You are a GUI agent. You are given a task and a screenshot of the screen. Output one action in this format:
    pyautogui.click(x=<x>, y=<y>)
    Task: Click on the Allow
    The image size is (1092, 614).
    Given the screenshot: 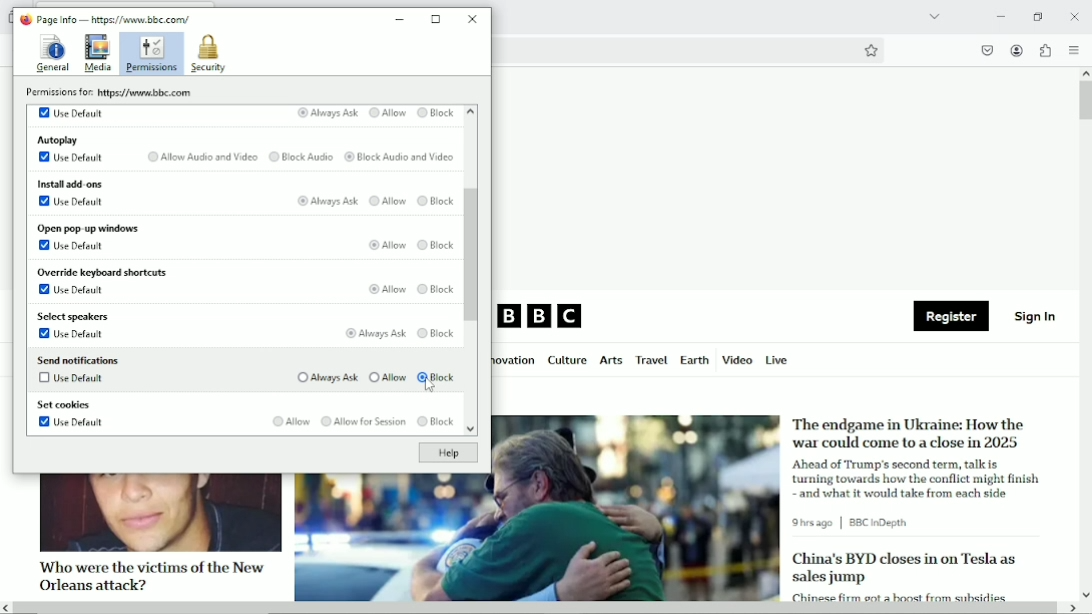 What is the action you would take?
    pyautogui.click(x=387, y=202)
    